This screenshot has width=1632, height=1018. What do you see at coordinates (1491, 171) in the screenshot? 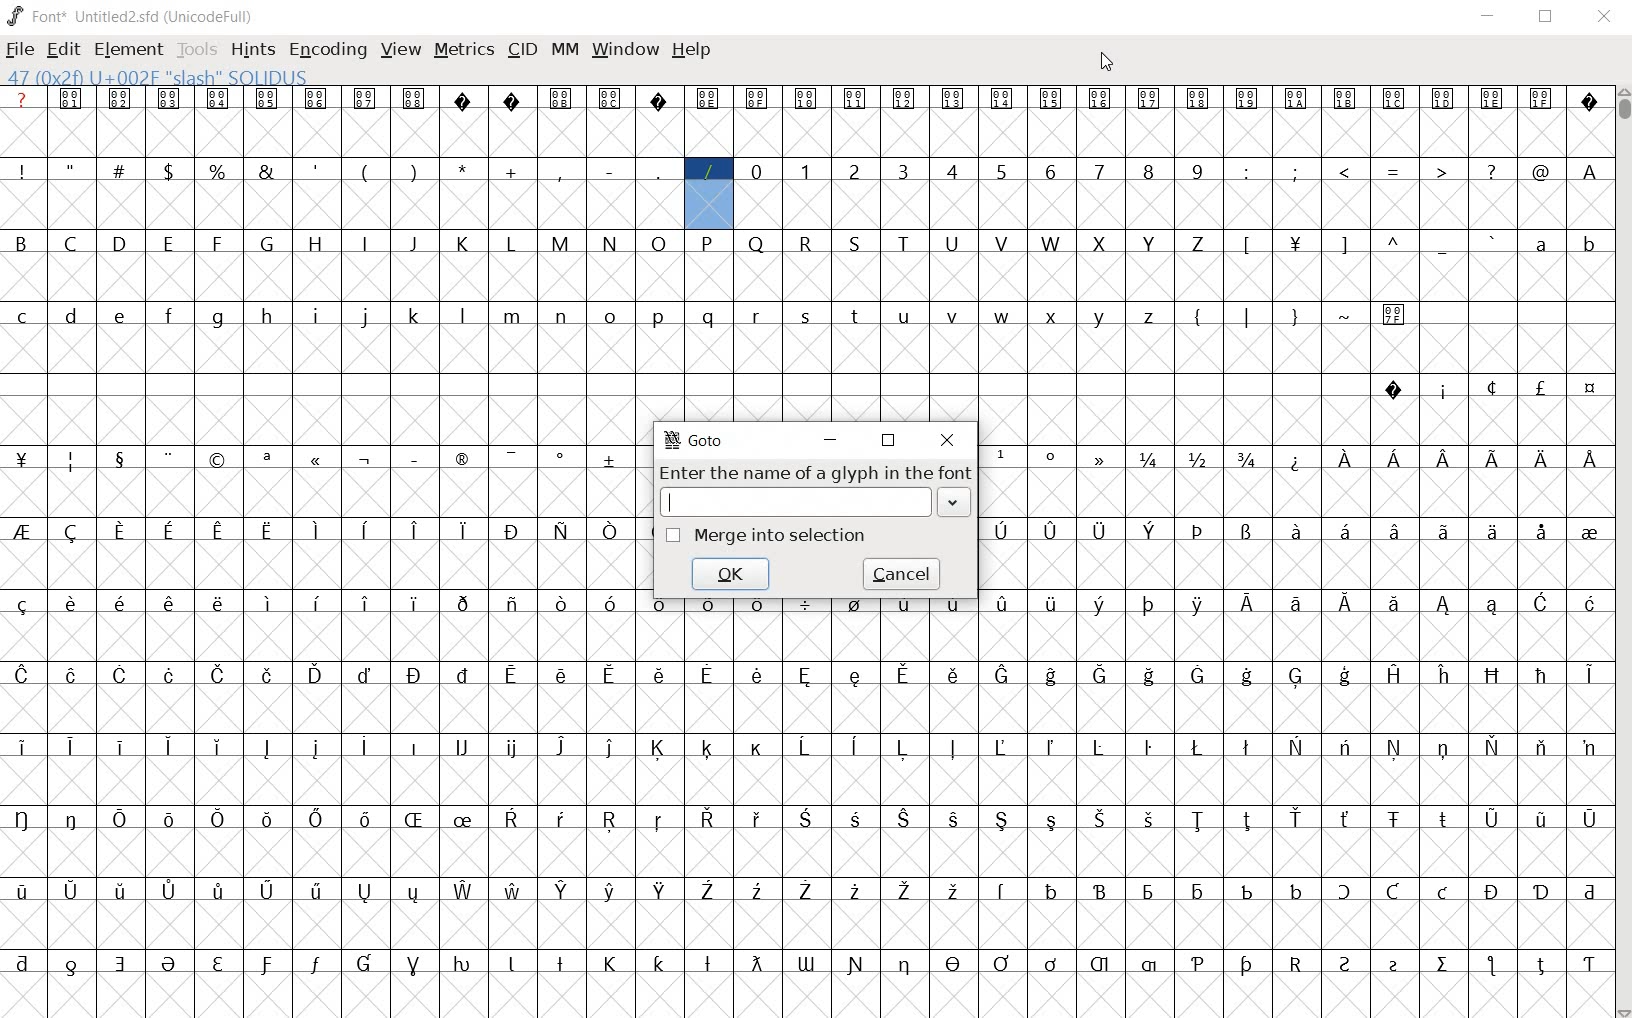
I see `glyph` at bounding box center [1491, 171].